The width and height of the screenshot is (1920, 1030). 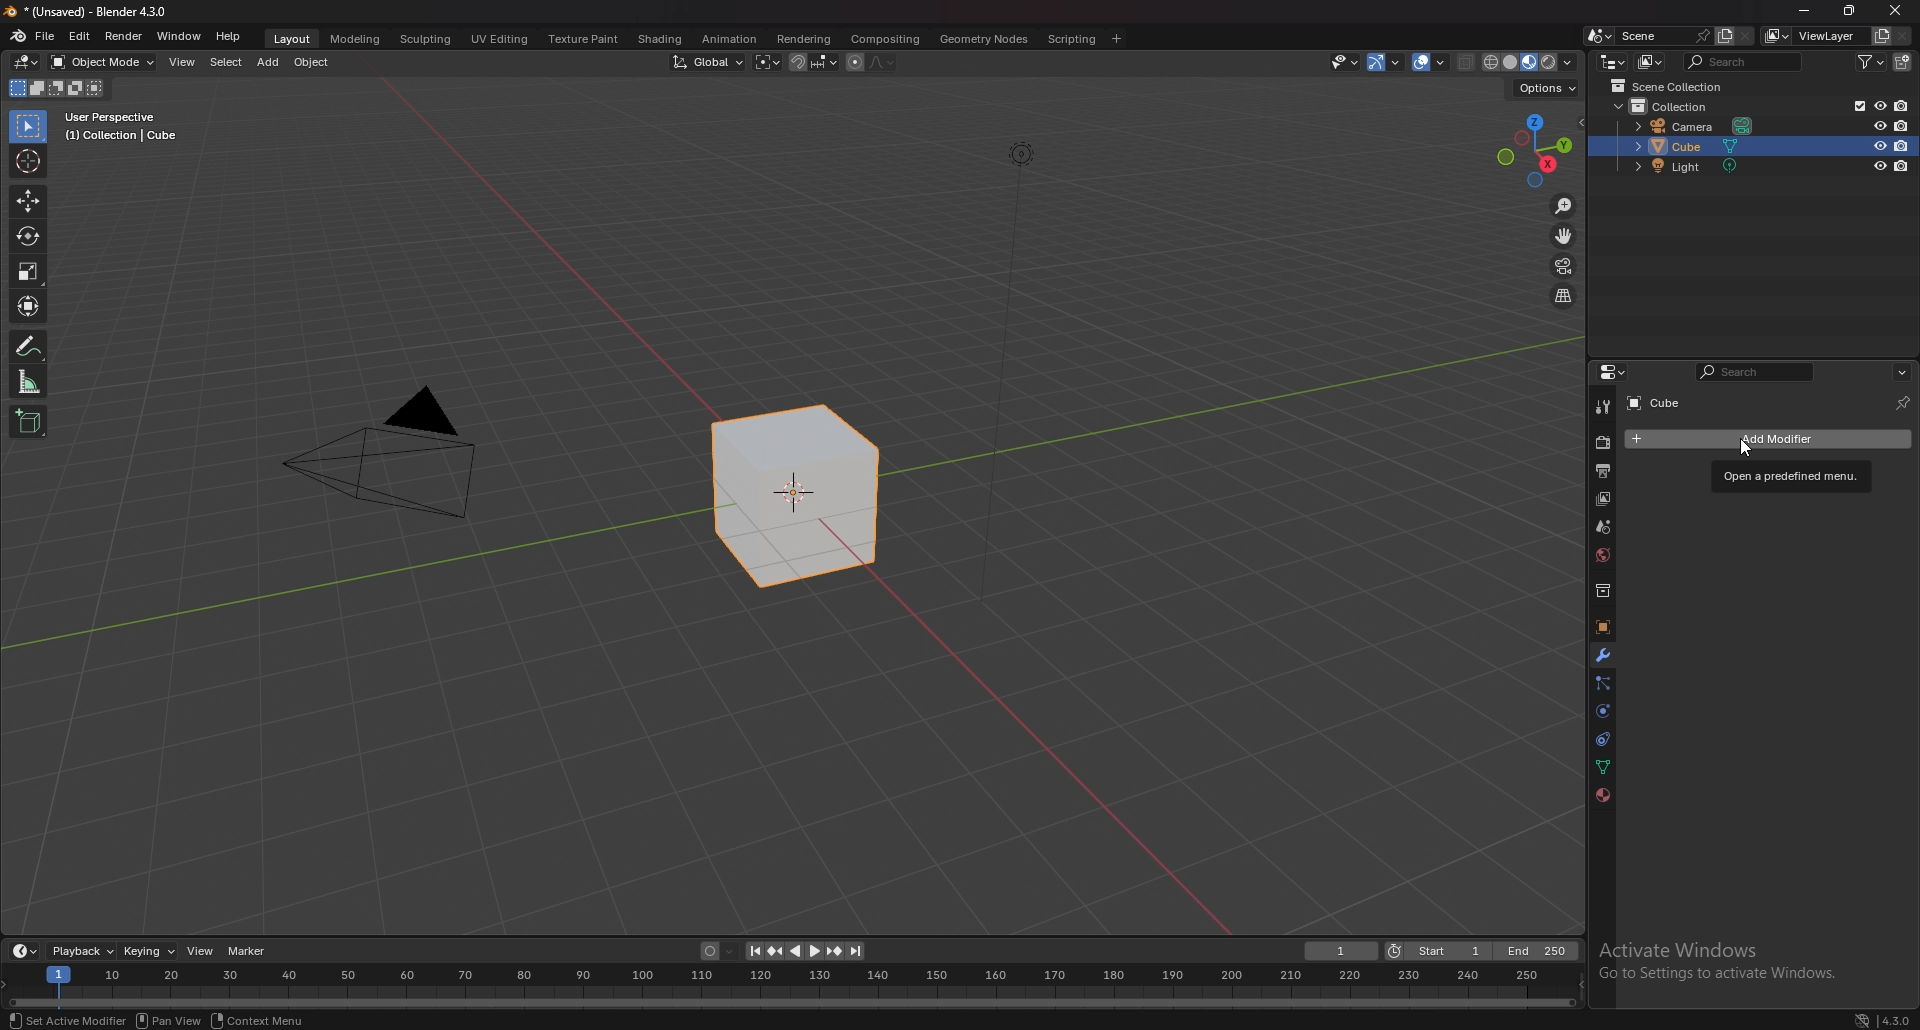 I want to click on light, so click(x=1693, y=167).